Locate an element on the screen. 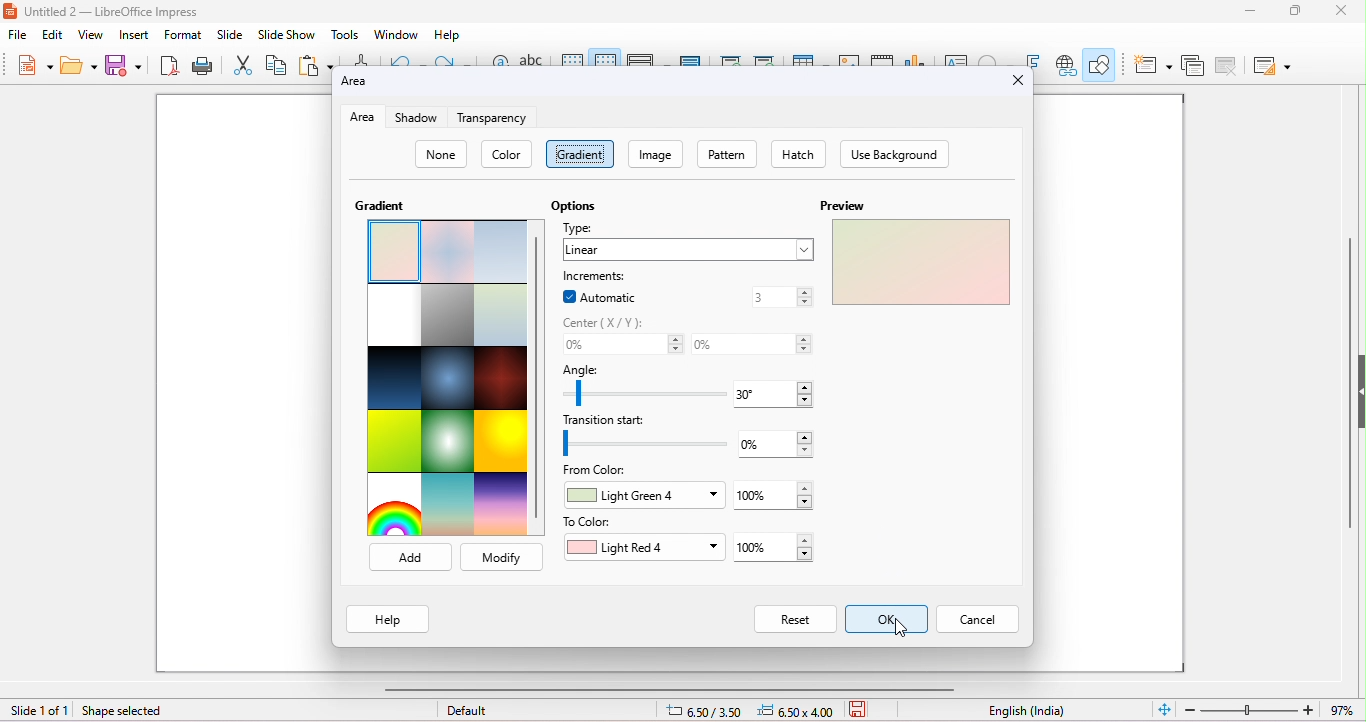  gradient is located at coordinates (580, 154).